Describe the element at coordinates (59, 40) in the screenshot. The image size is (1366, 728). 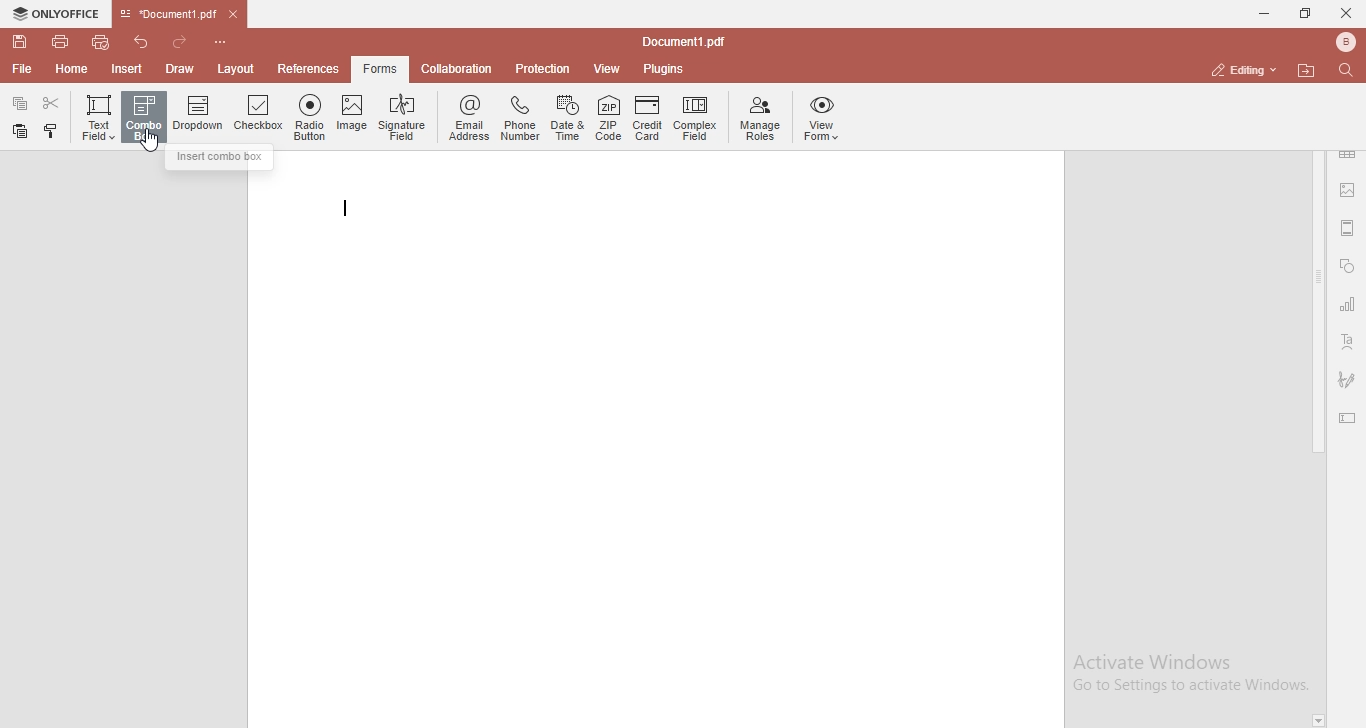
I see `print` at that location.